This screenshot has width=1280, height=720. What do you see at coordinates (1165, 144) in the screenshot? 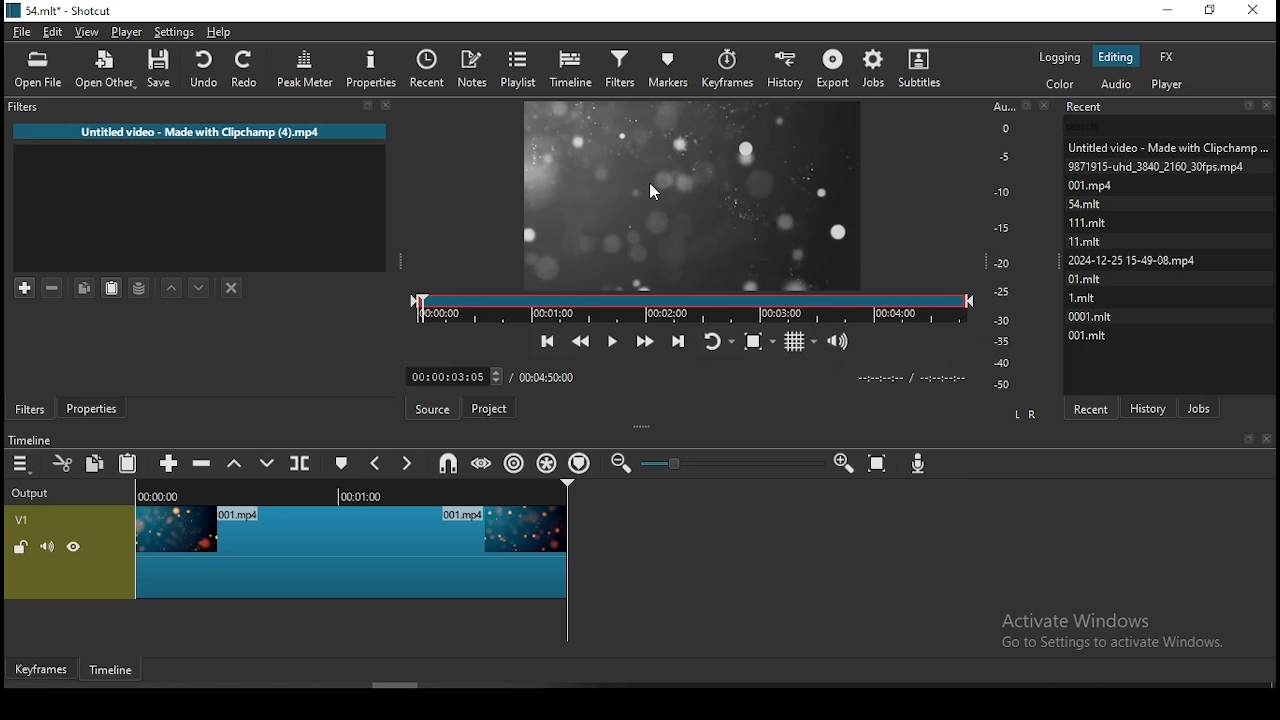
I see `files` at bounding box center [1165, 144].